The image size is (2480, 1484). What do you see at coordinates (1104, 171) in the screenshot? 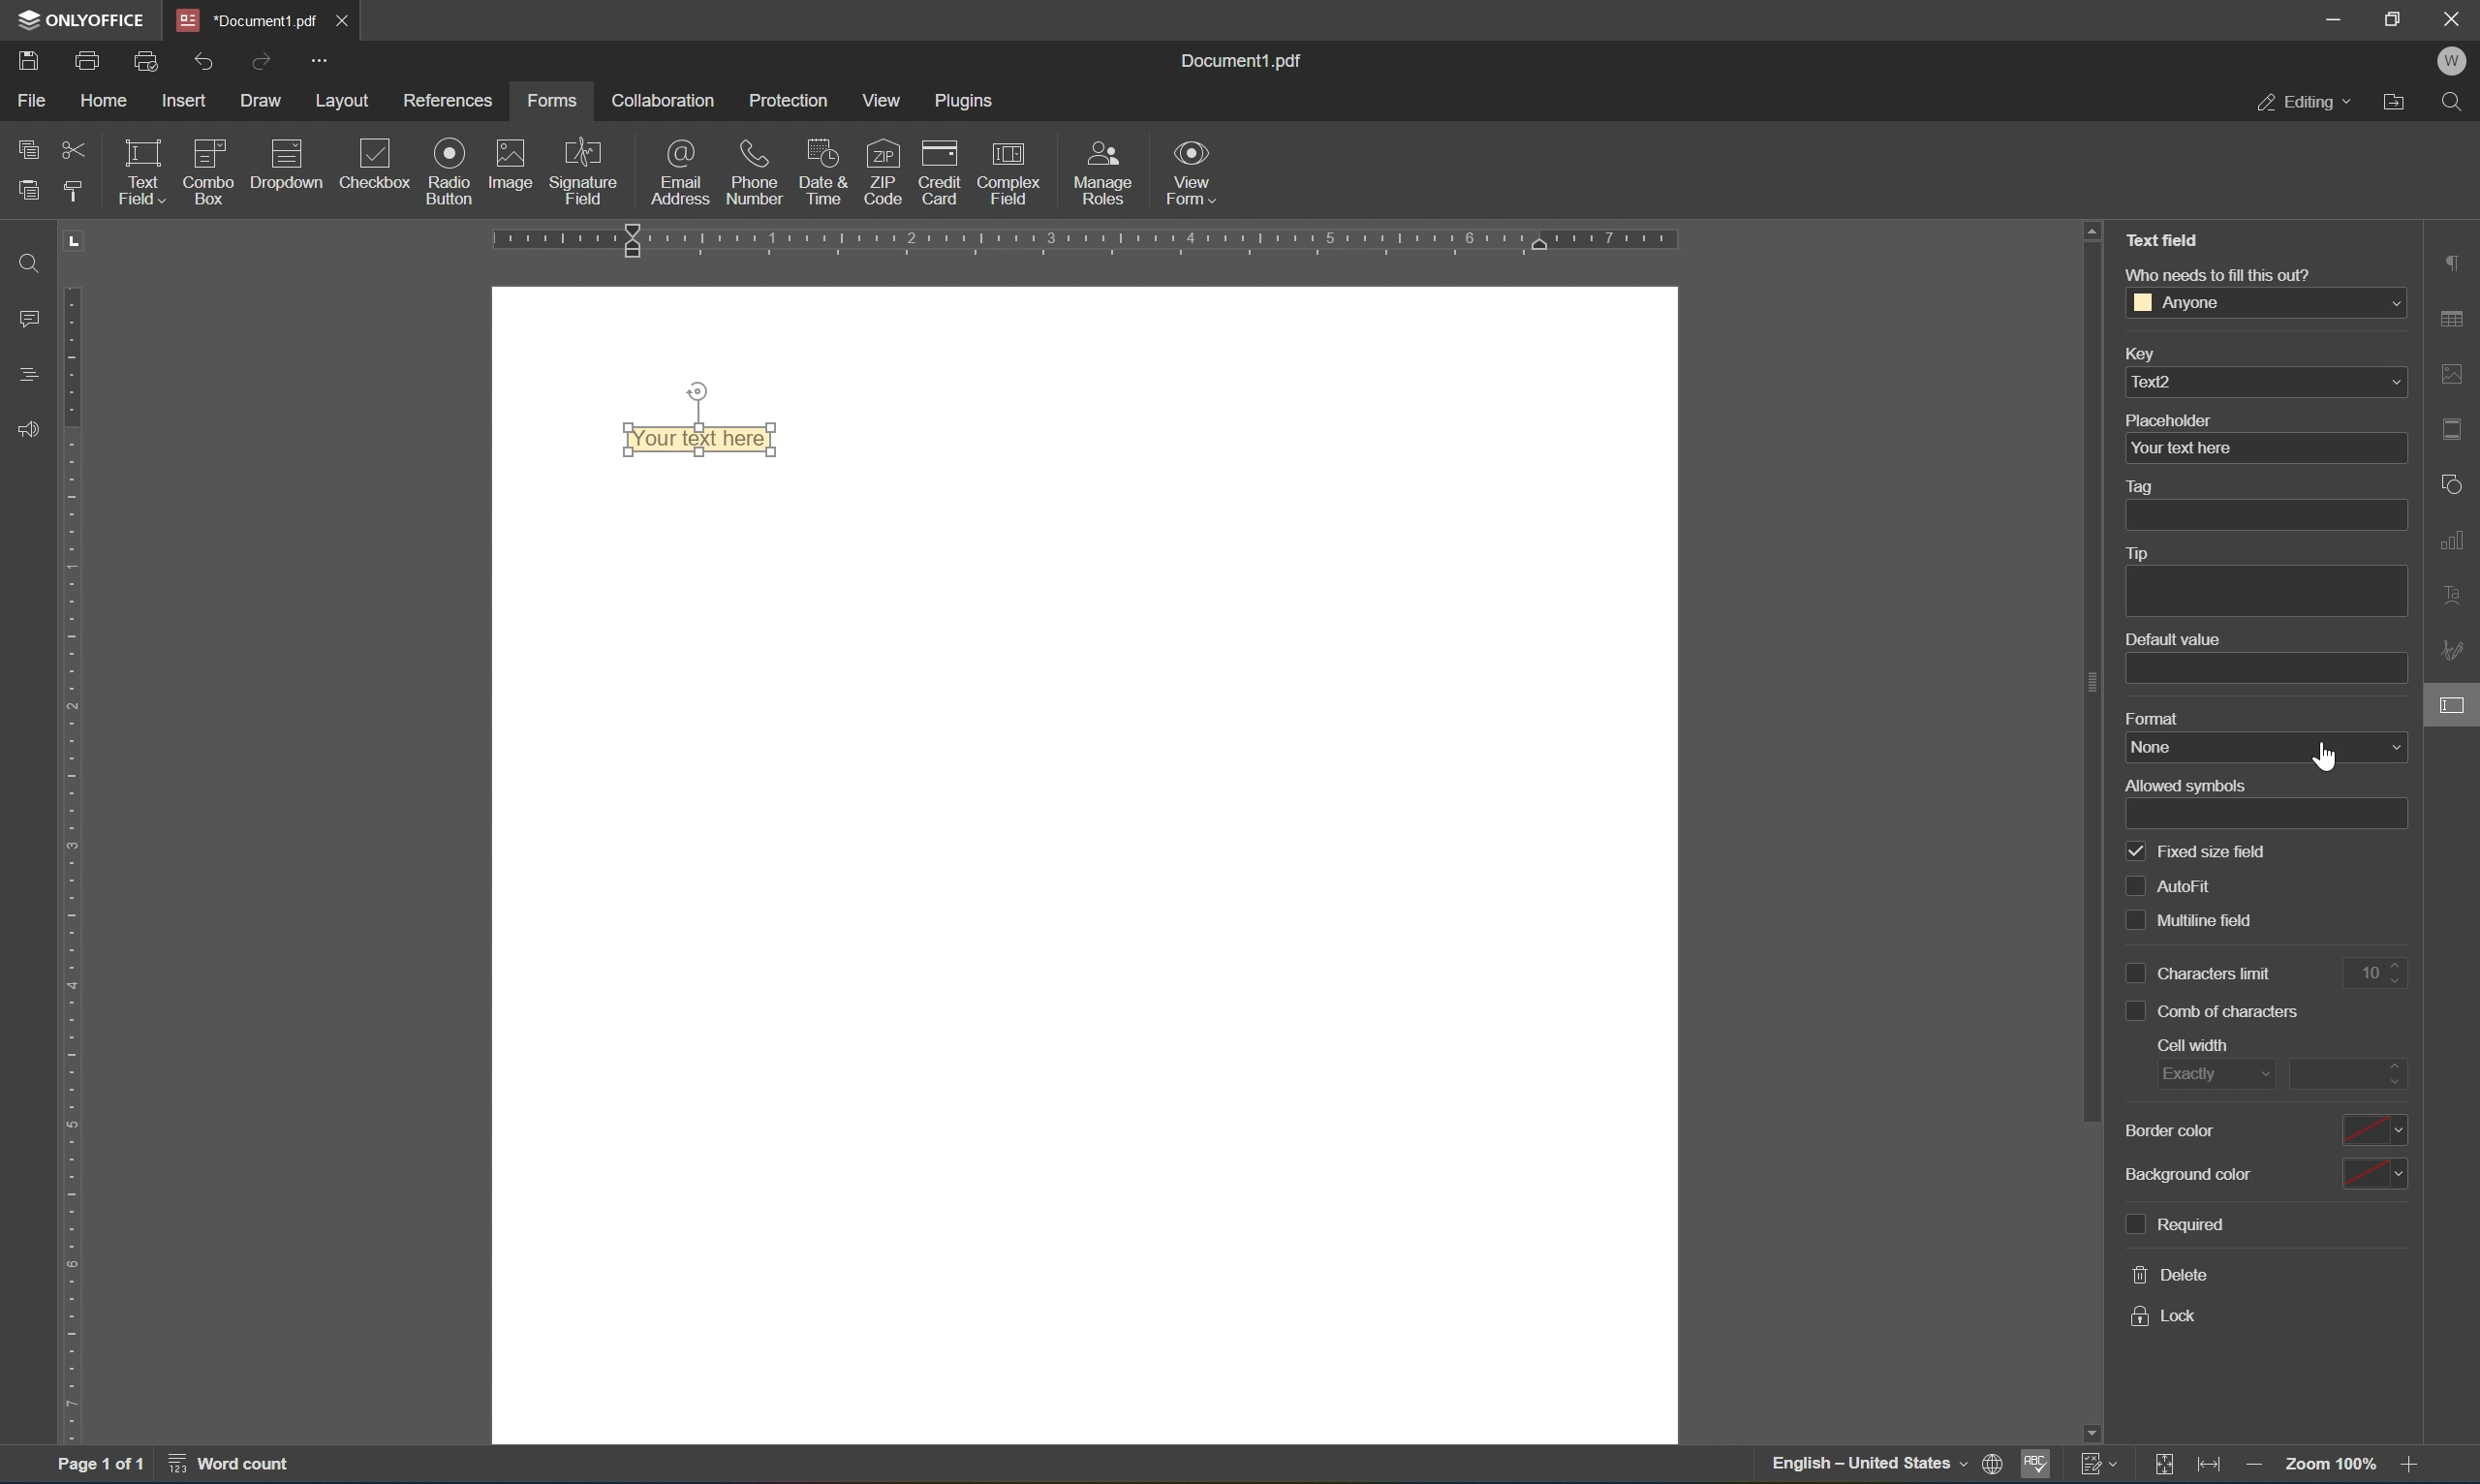
I see `manage roles` at bounding box center [1104, 171].